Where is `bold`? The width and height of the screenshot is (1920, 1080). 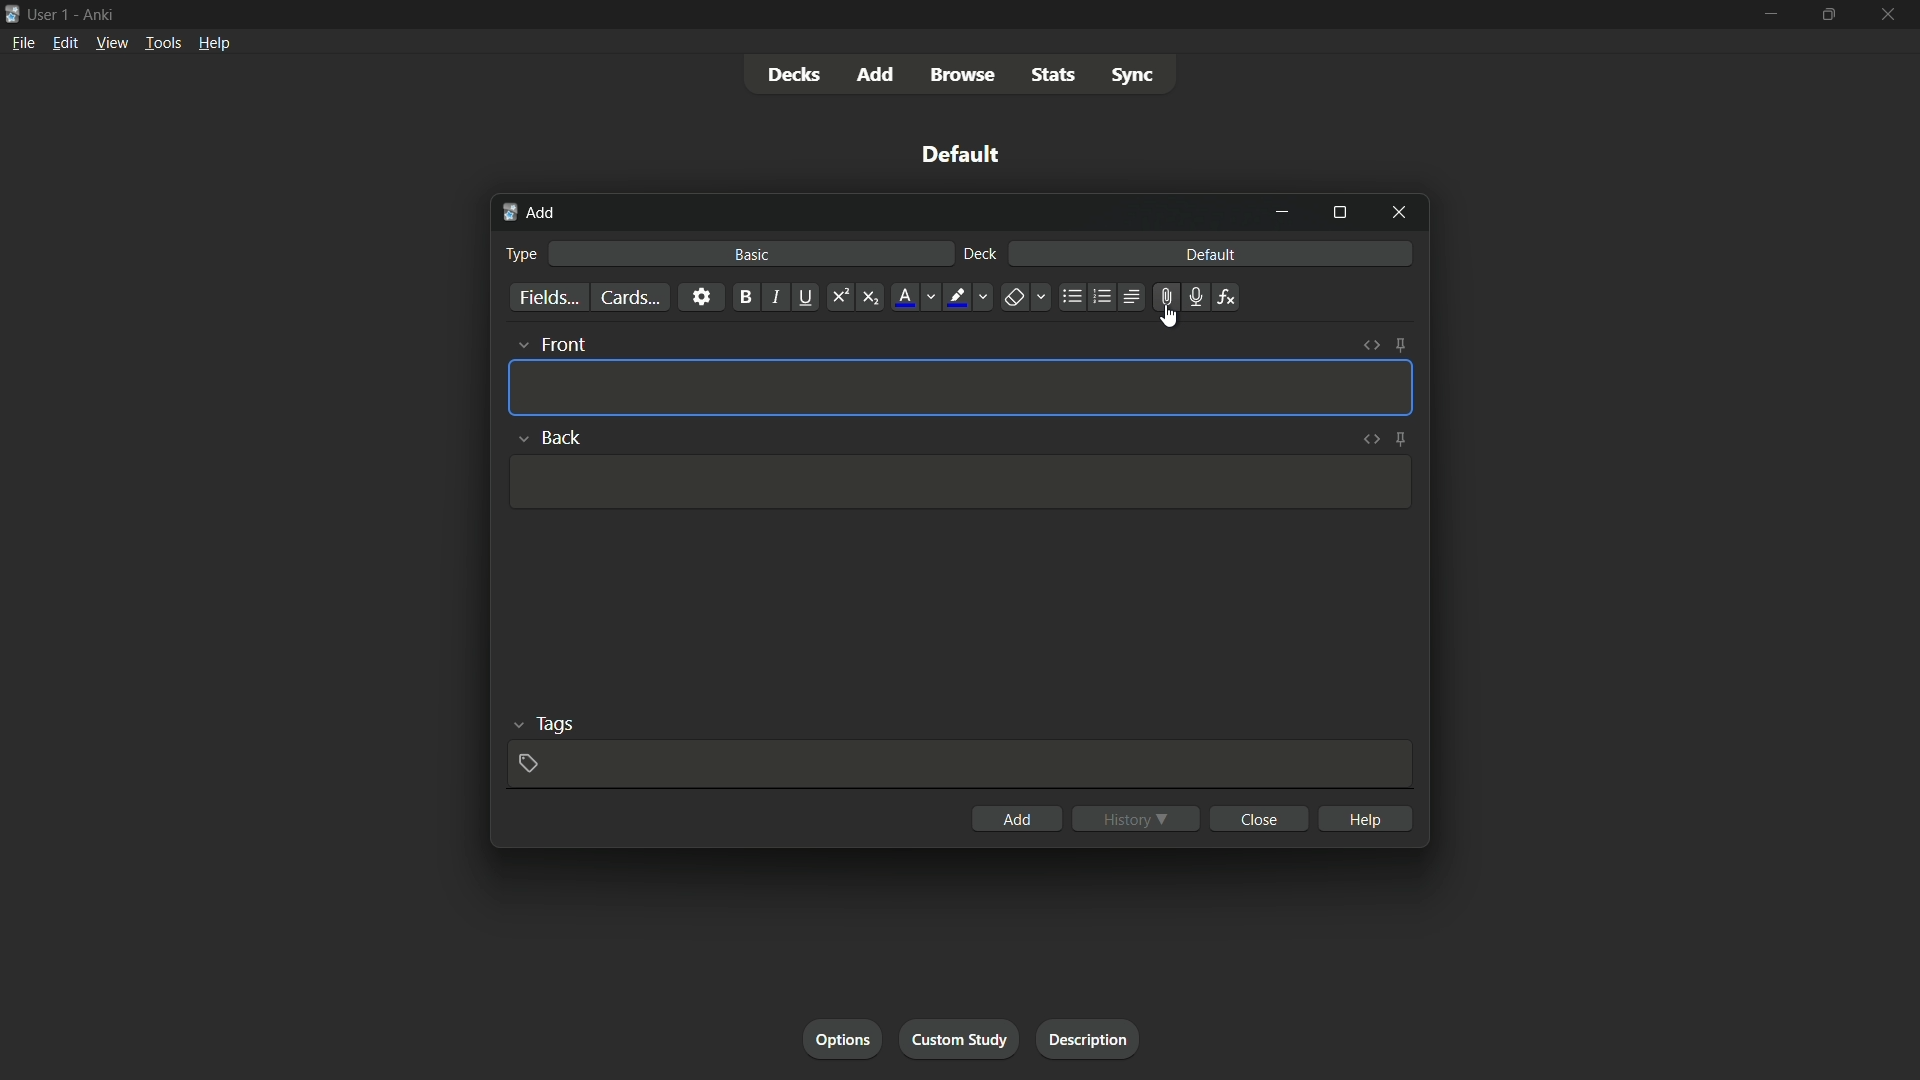 bold is located at coordinates (746, 297).